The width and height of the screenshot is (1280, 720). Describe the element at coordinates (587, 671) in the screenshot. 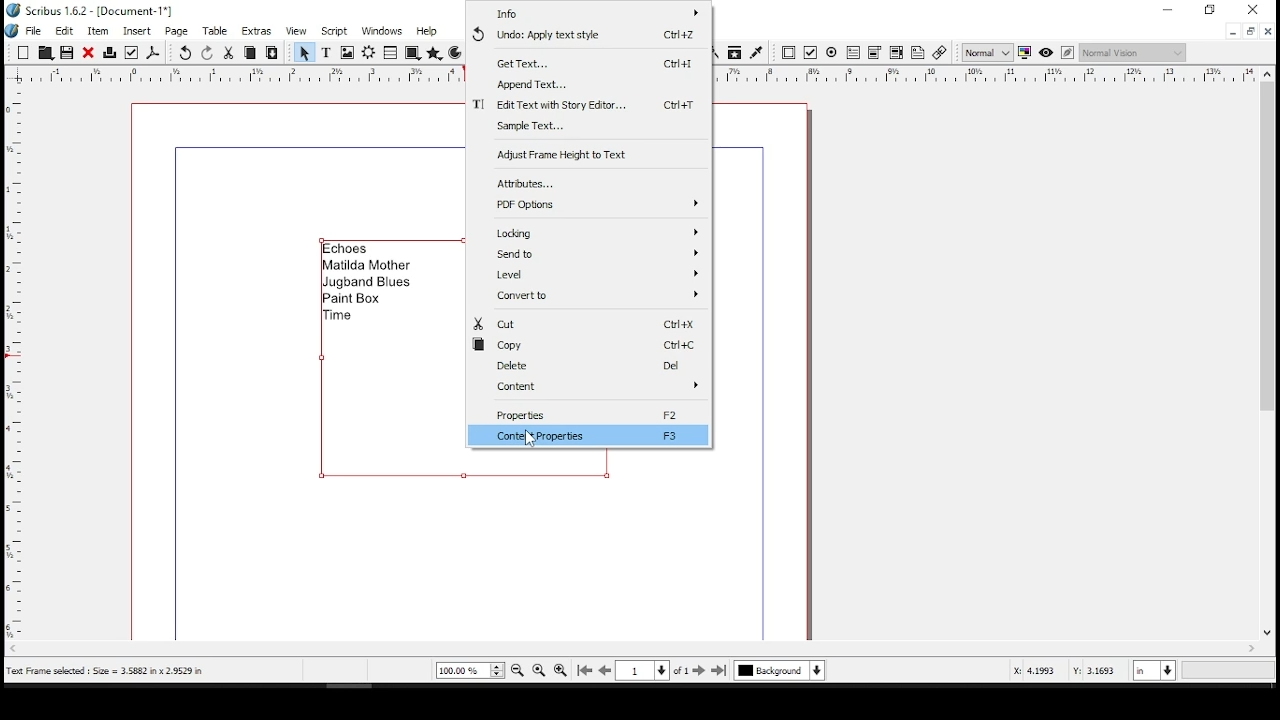

I see `first page` at that location.